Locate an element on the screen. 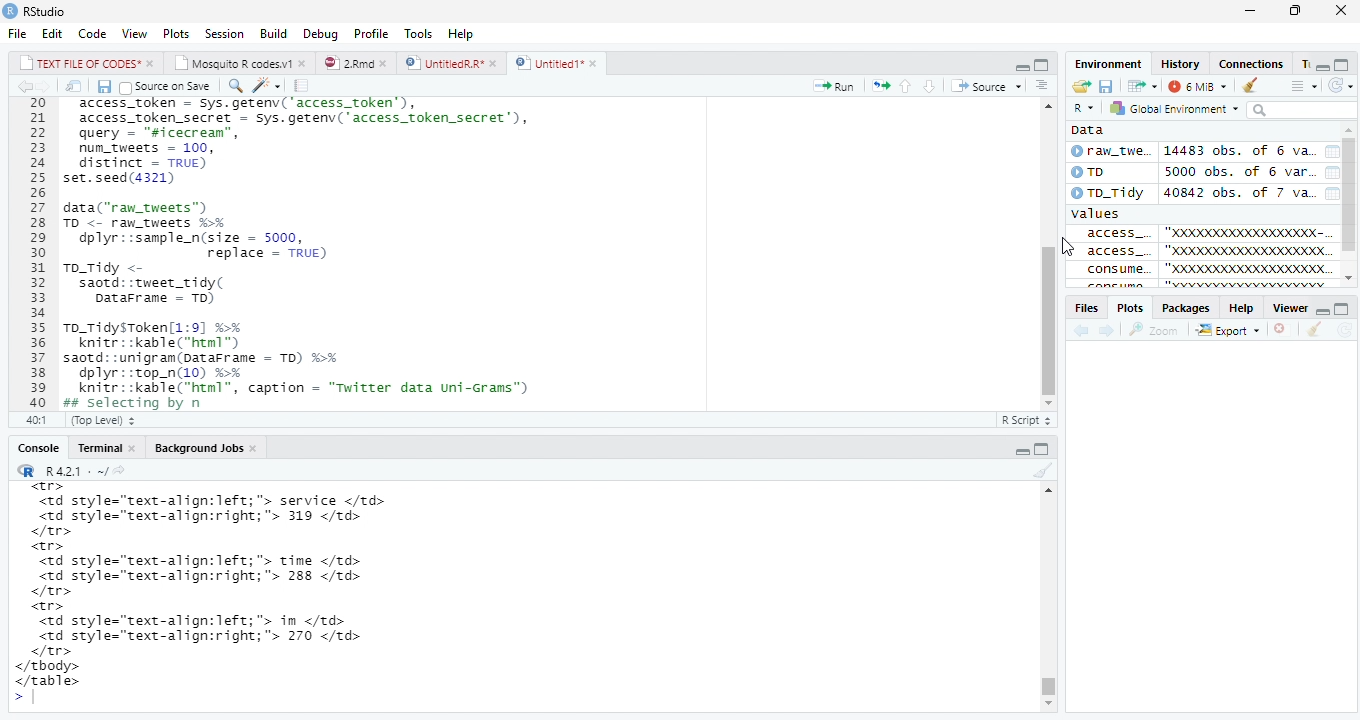 The height and width of the screenshot is (720, 1360). find replace is located at coordinates (237, 85).